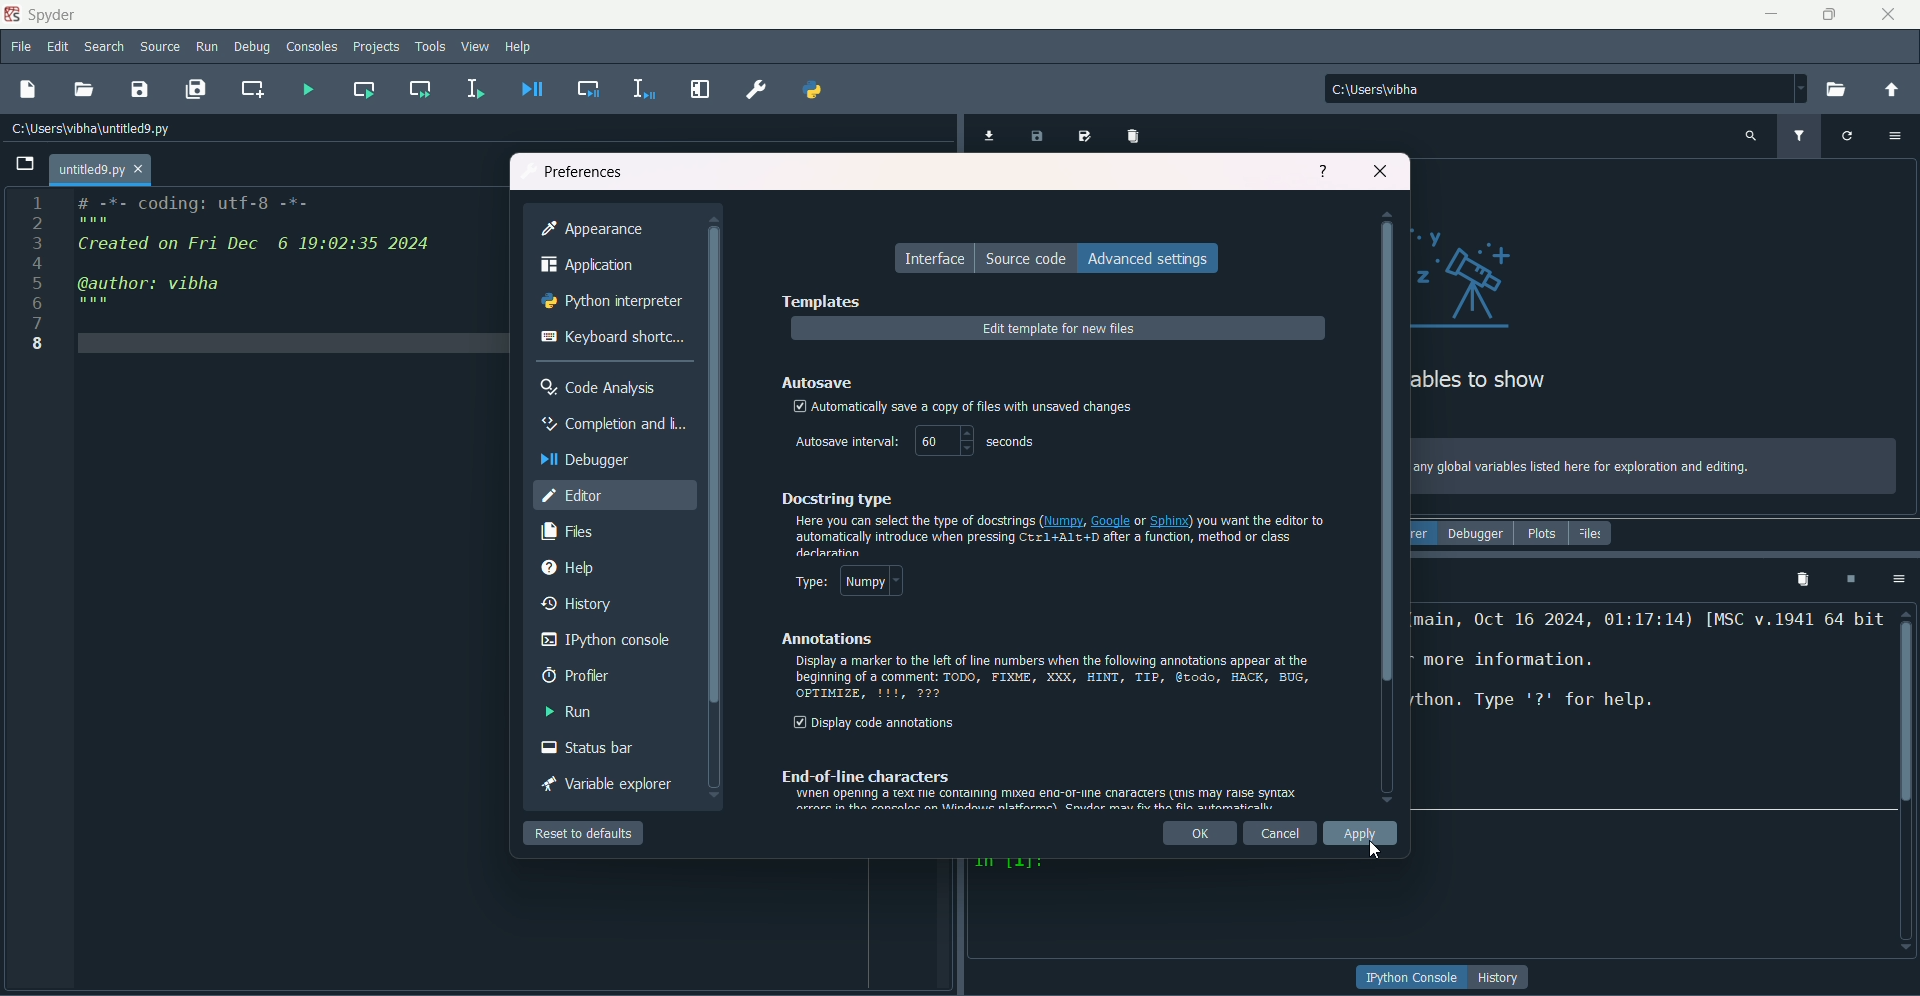 This screenshot has height=996, width=1920. I want to click on autosave, so click(821, 381).